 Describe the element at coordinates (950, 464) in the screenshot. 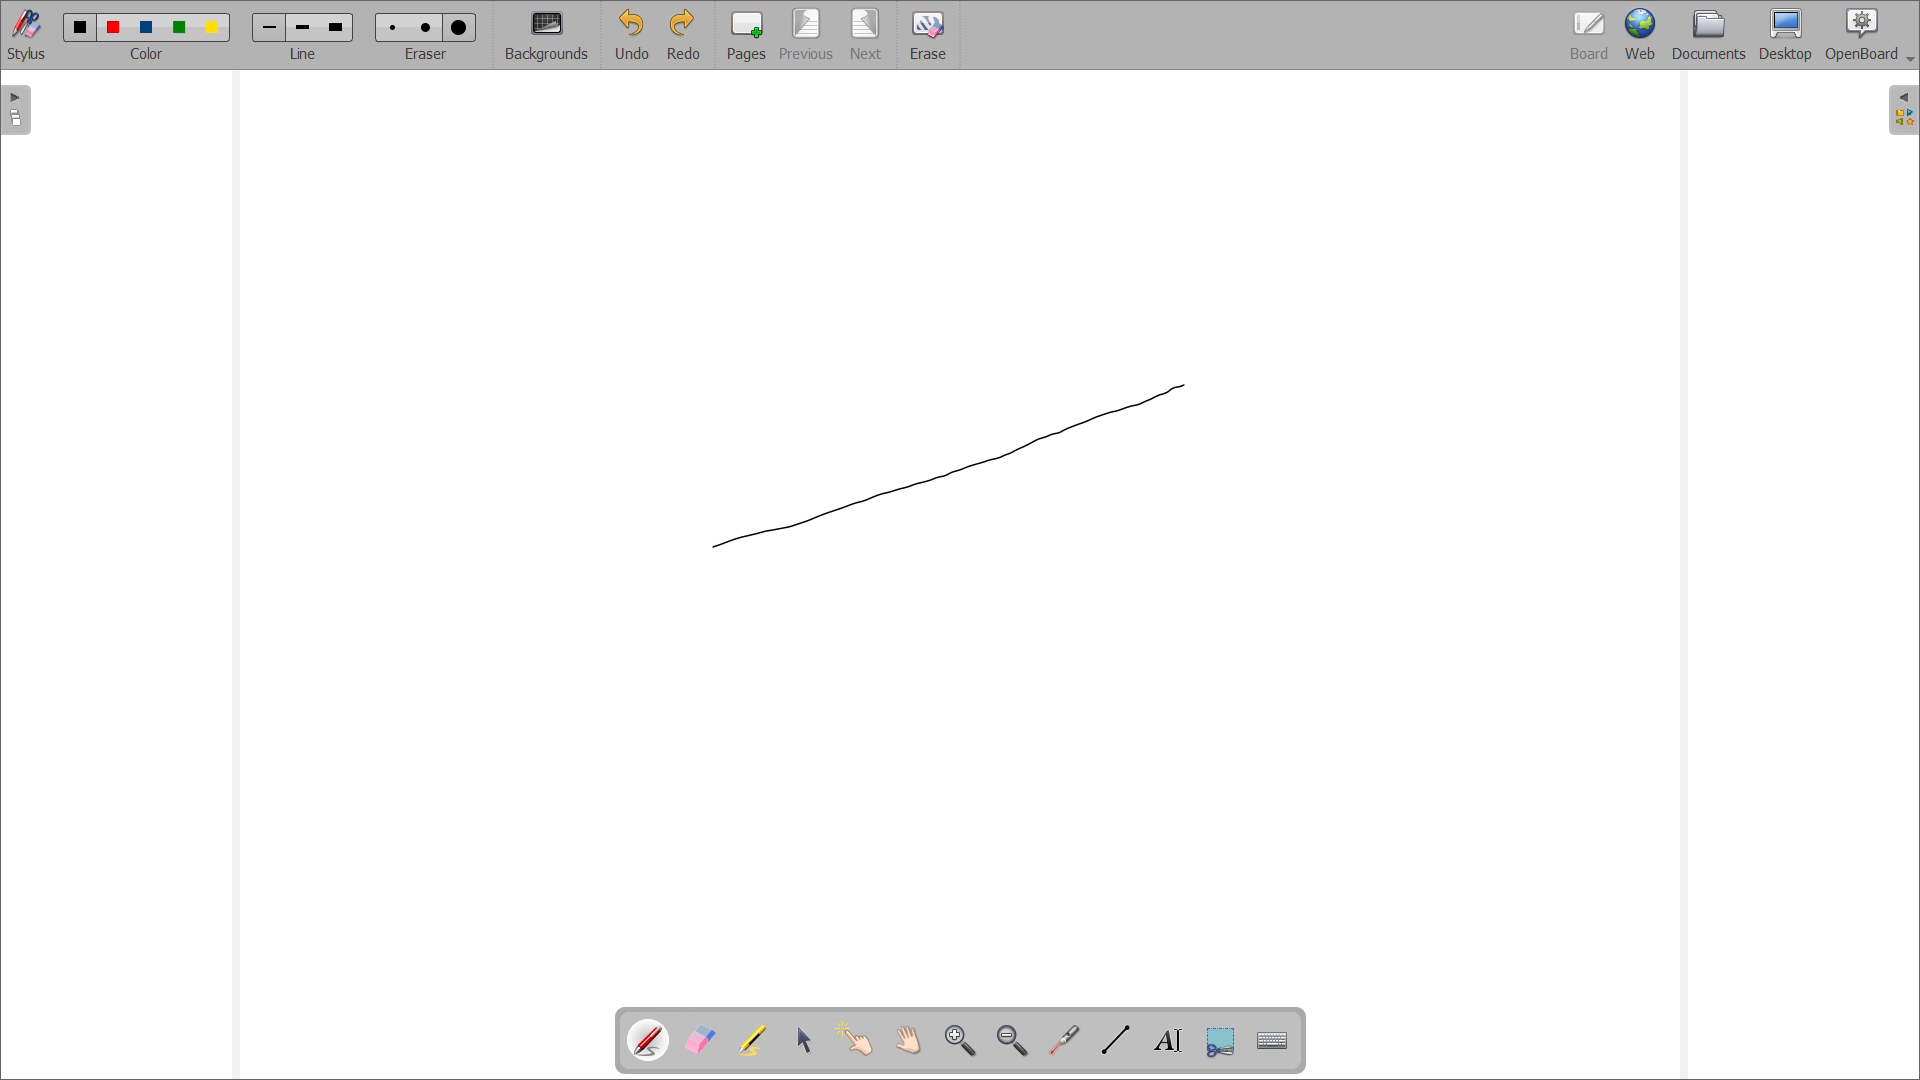

I see `line being drawn` at that location.